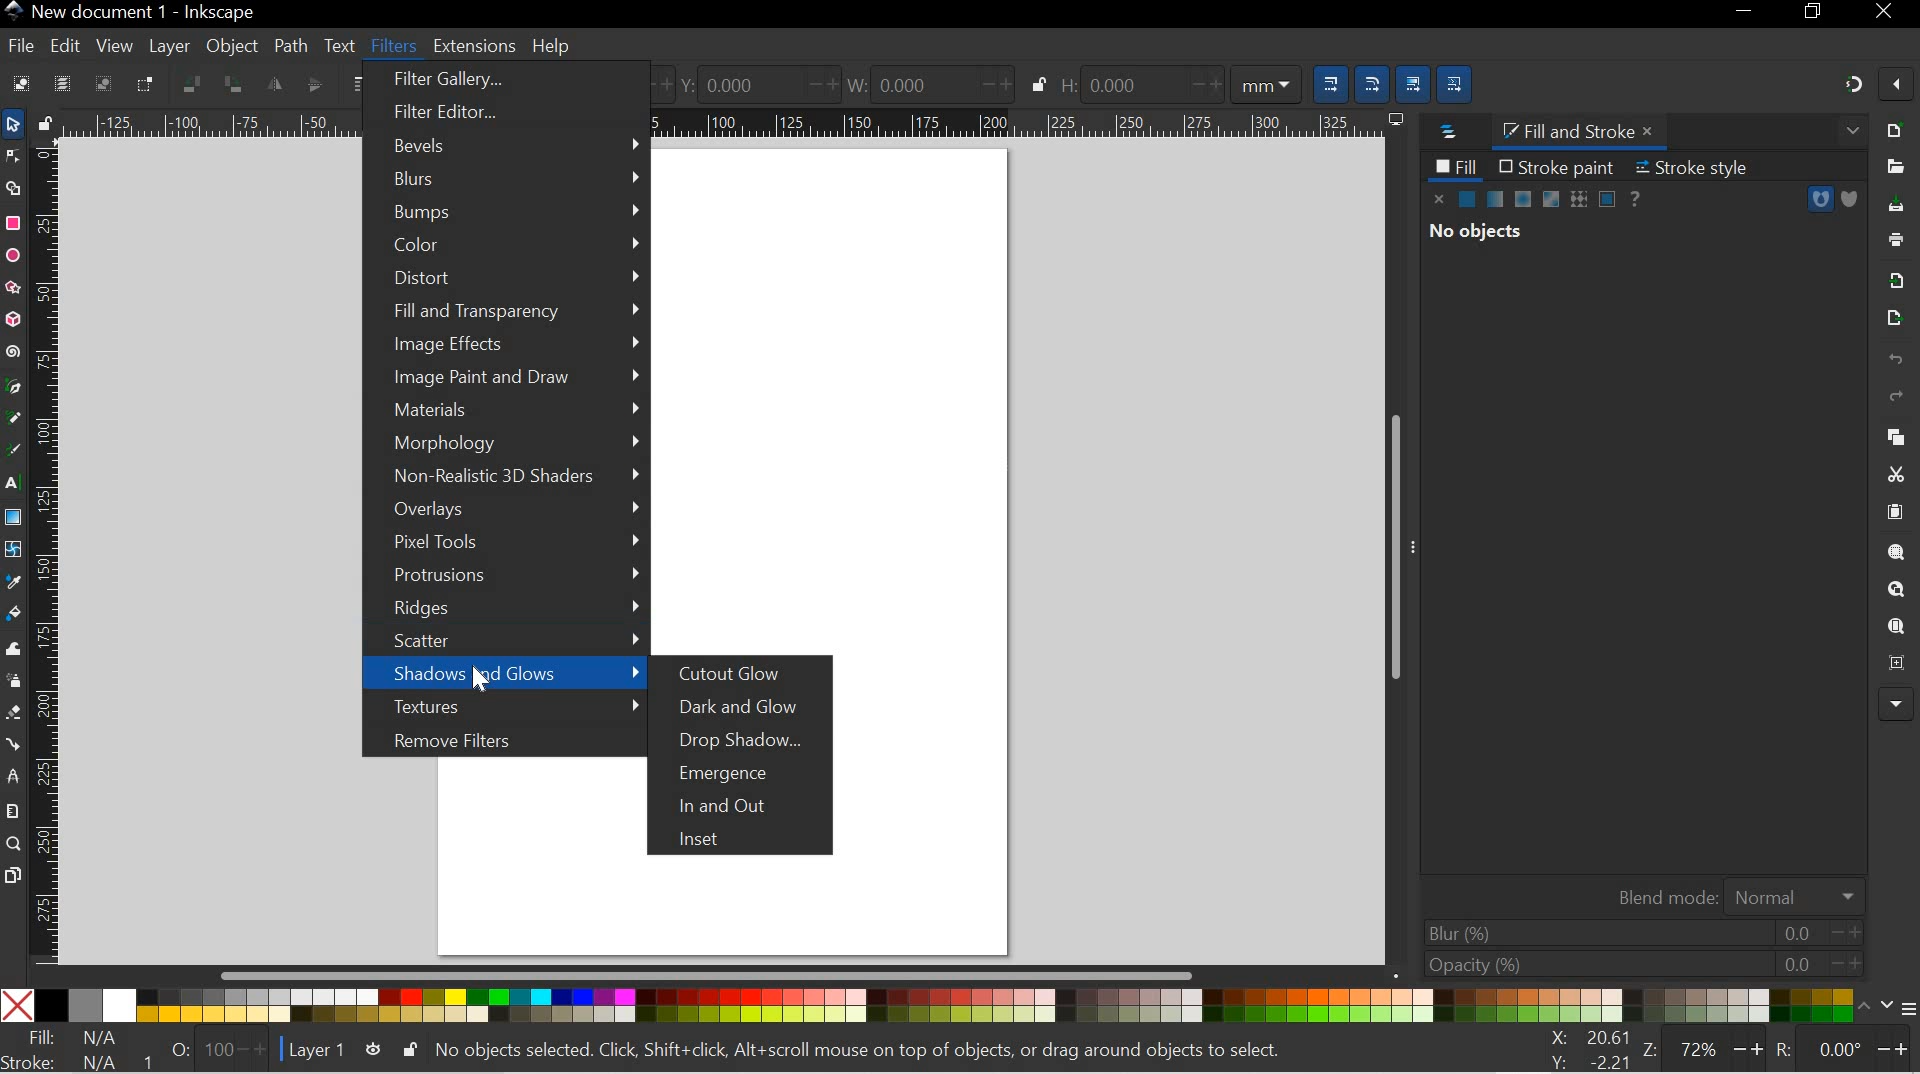 The width and height of the screenshot is (1920, 1074). I want to click on HEIGHT, so click(1178, 82).